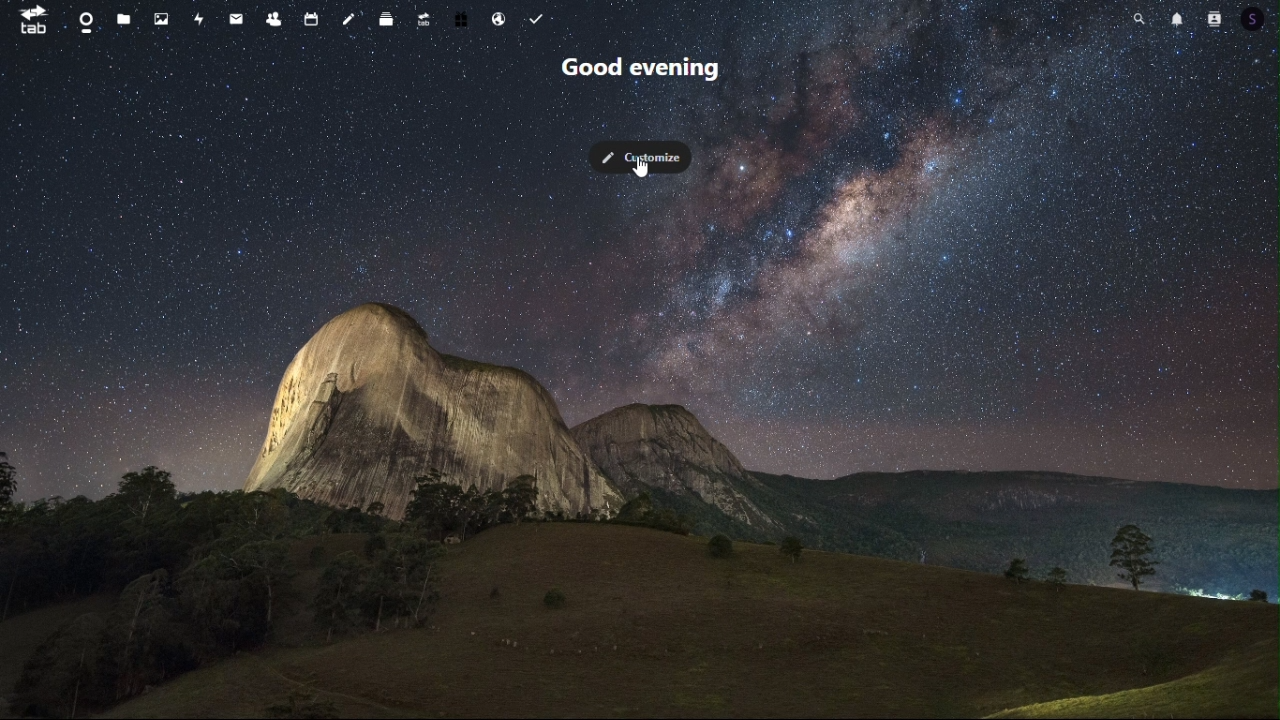 The image size is (1280, 720). I want to click on tab, so click(34, 20).